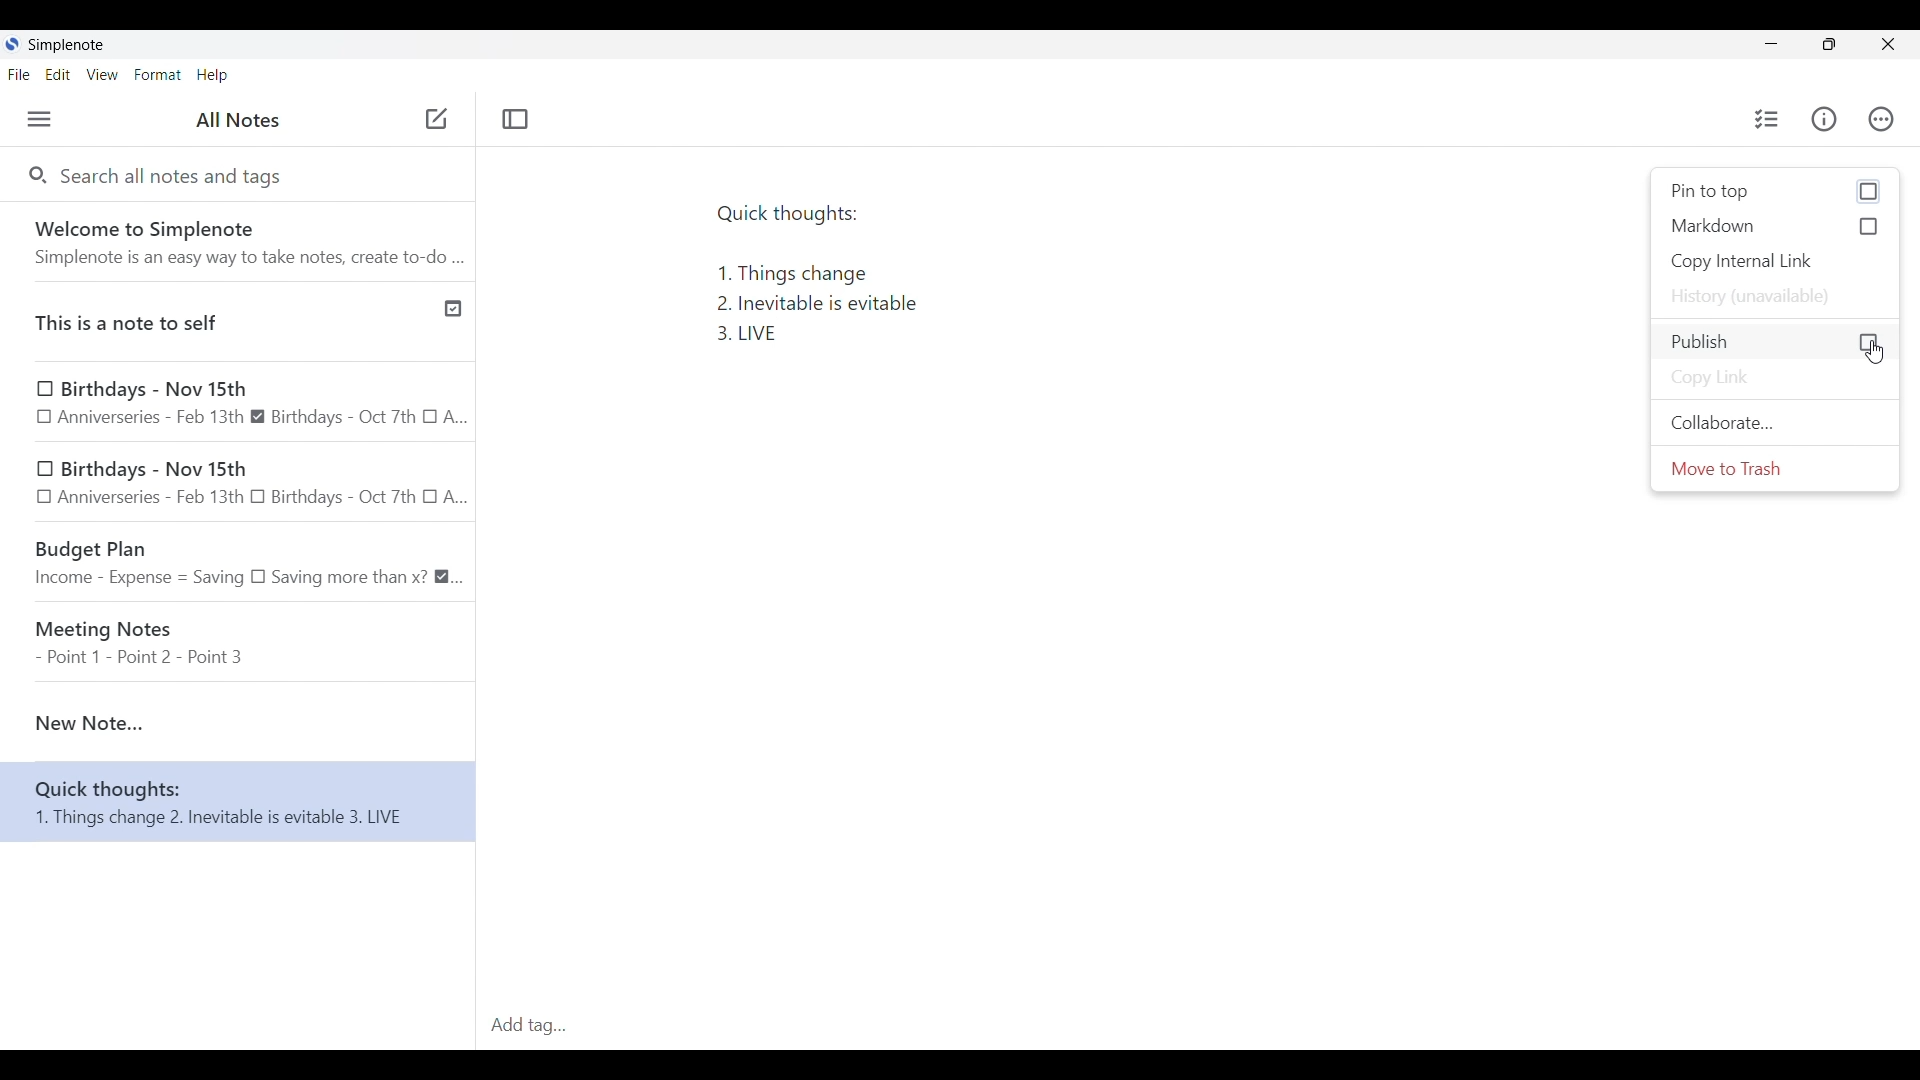 The width and height of the screenshot is (1920, 1080). What do you see at coordinates (242, 242) in the screenshot?
I see `Welcome note from software ` at bounding box center [242, 242].